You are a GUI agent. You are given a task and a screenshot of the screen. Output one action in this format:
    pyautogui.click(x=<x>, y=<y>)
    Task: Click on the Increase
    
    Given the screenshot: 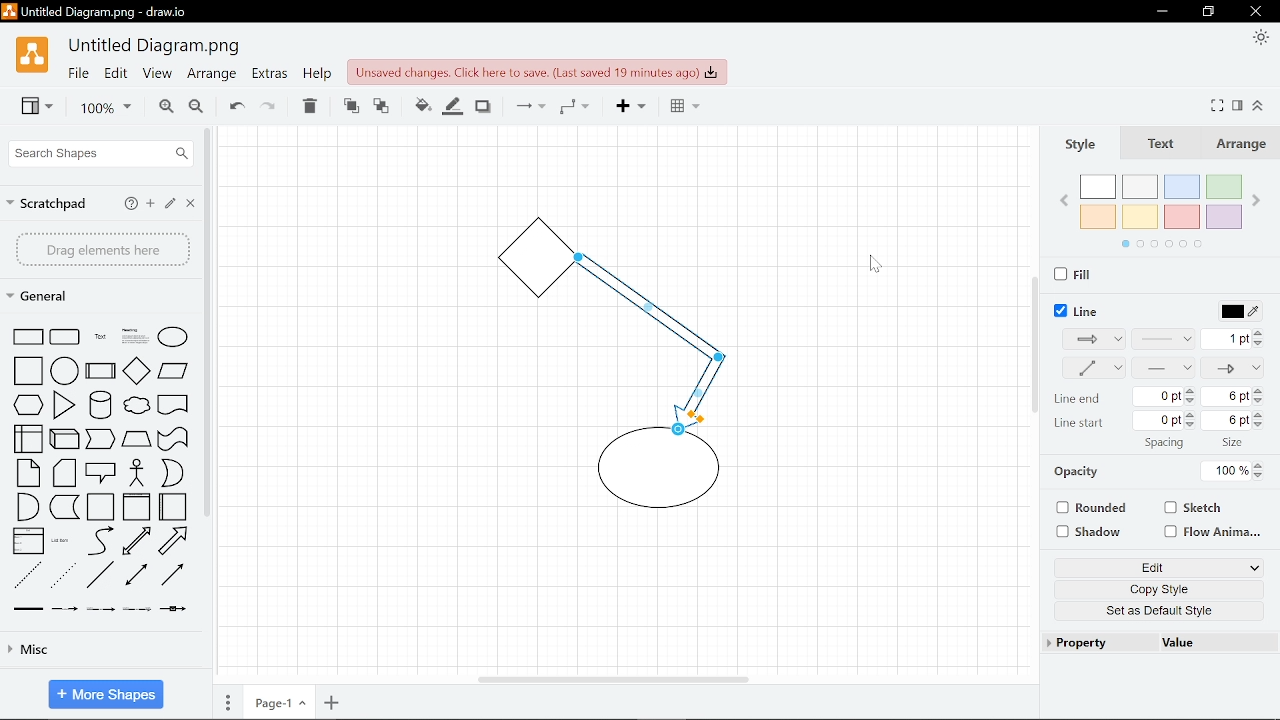 What is the action you would take?
    pyautogui.click(x=1260, y=424)
    